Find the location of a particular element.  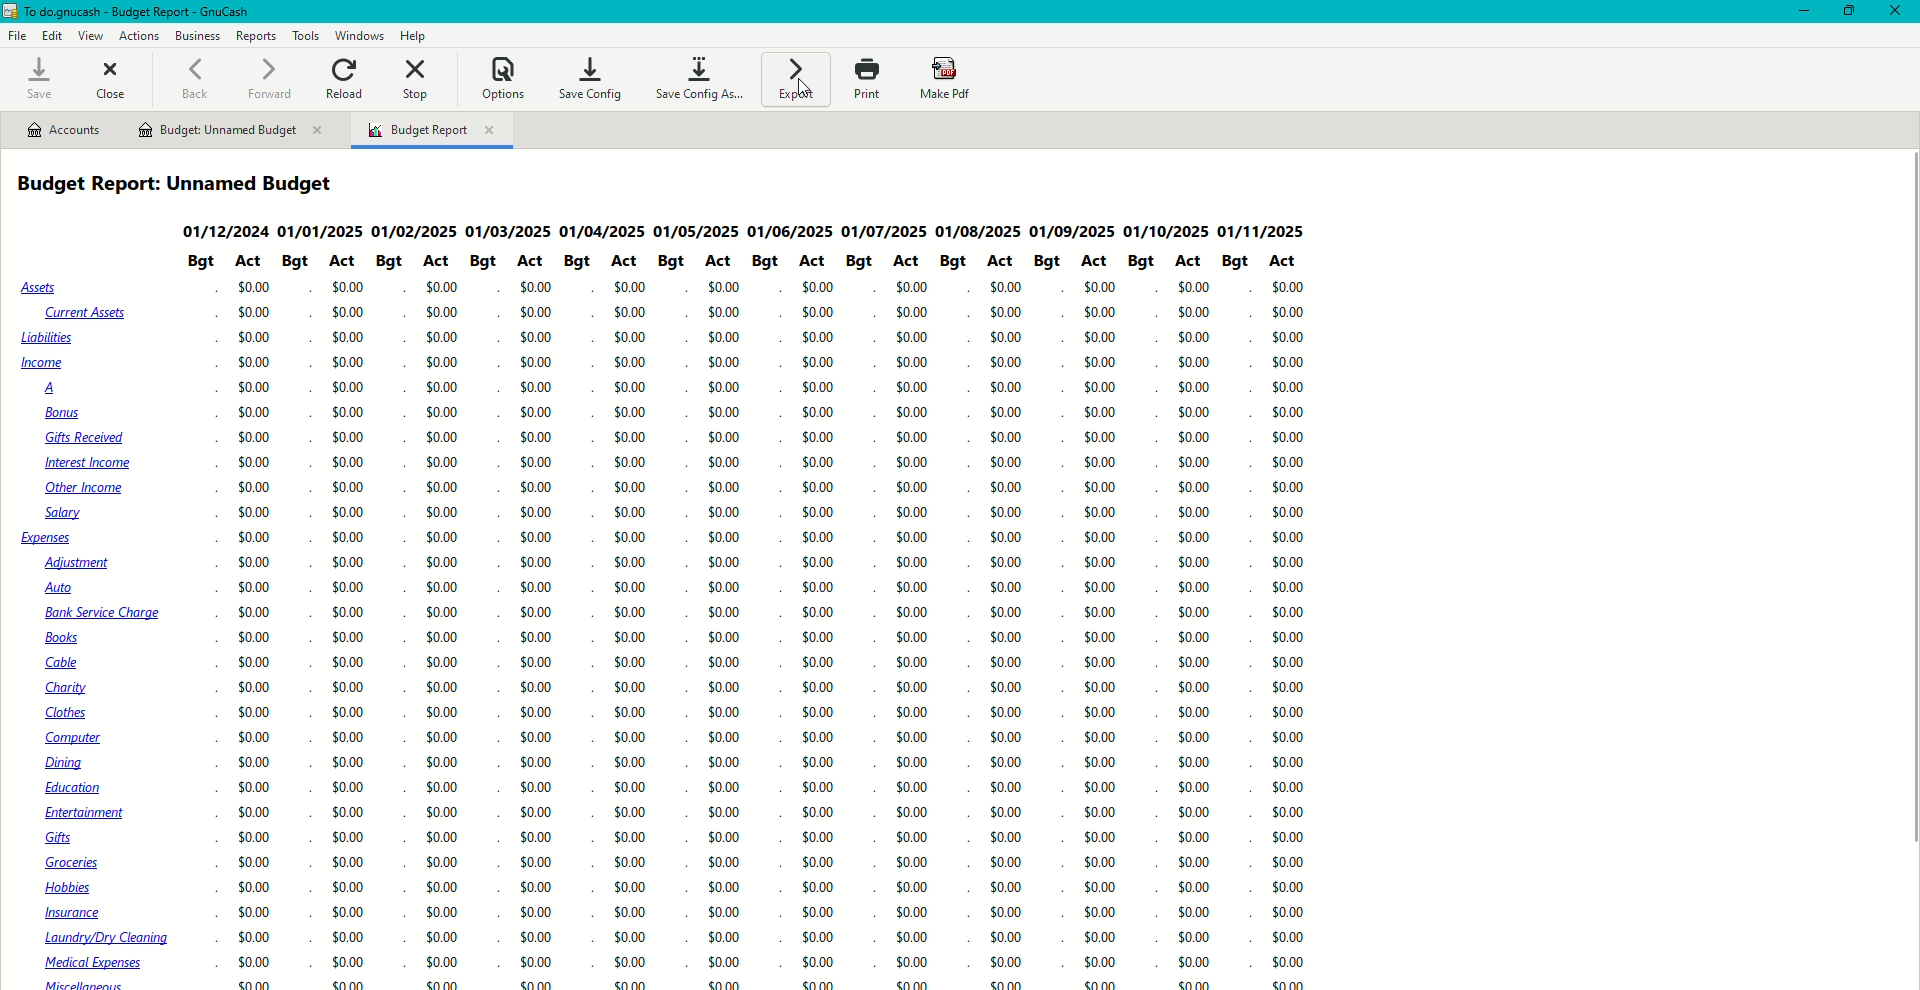

$0.00 is located at coordinates (535, 714).